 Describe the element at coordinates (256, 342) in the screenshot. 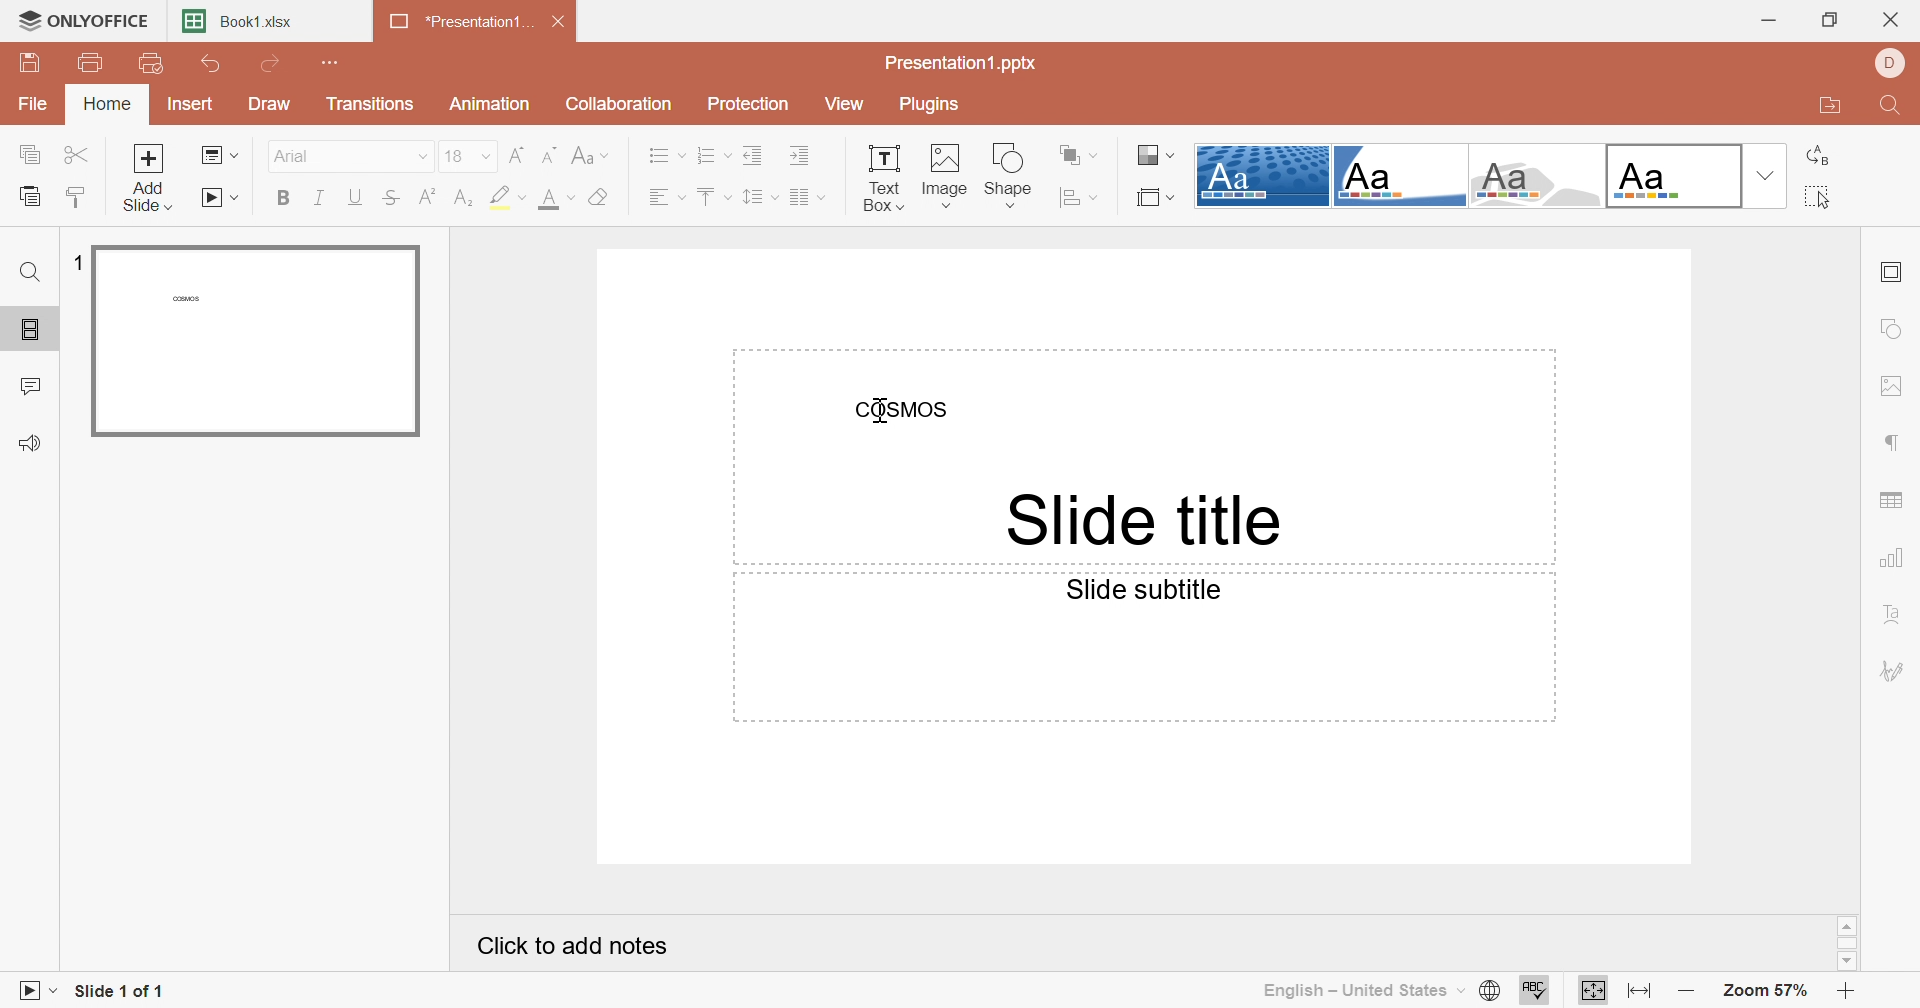

I see `Slide` at that location.